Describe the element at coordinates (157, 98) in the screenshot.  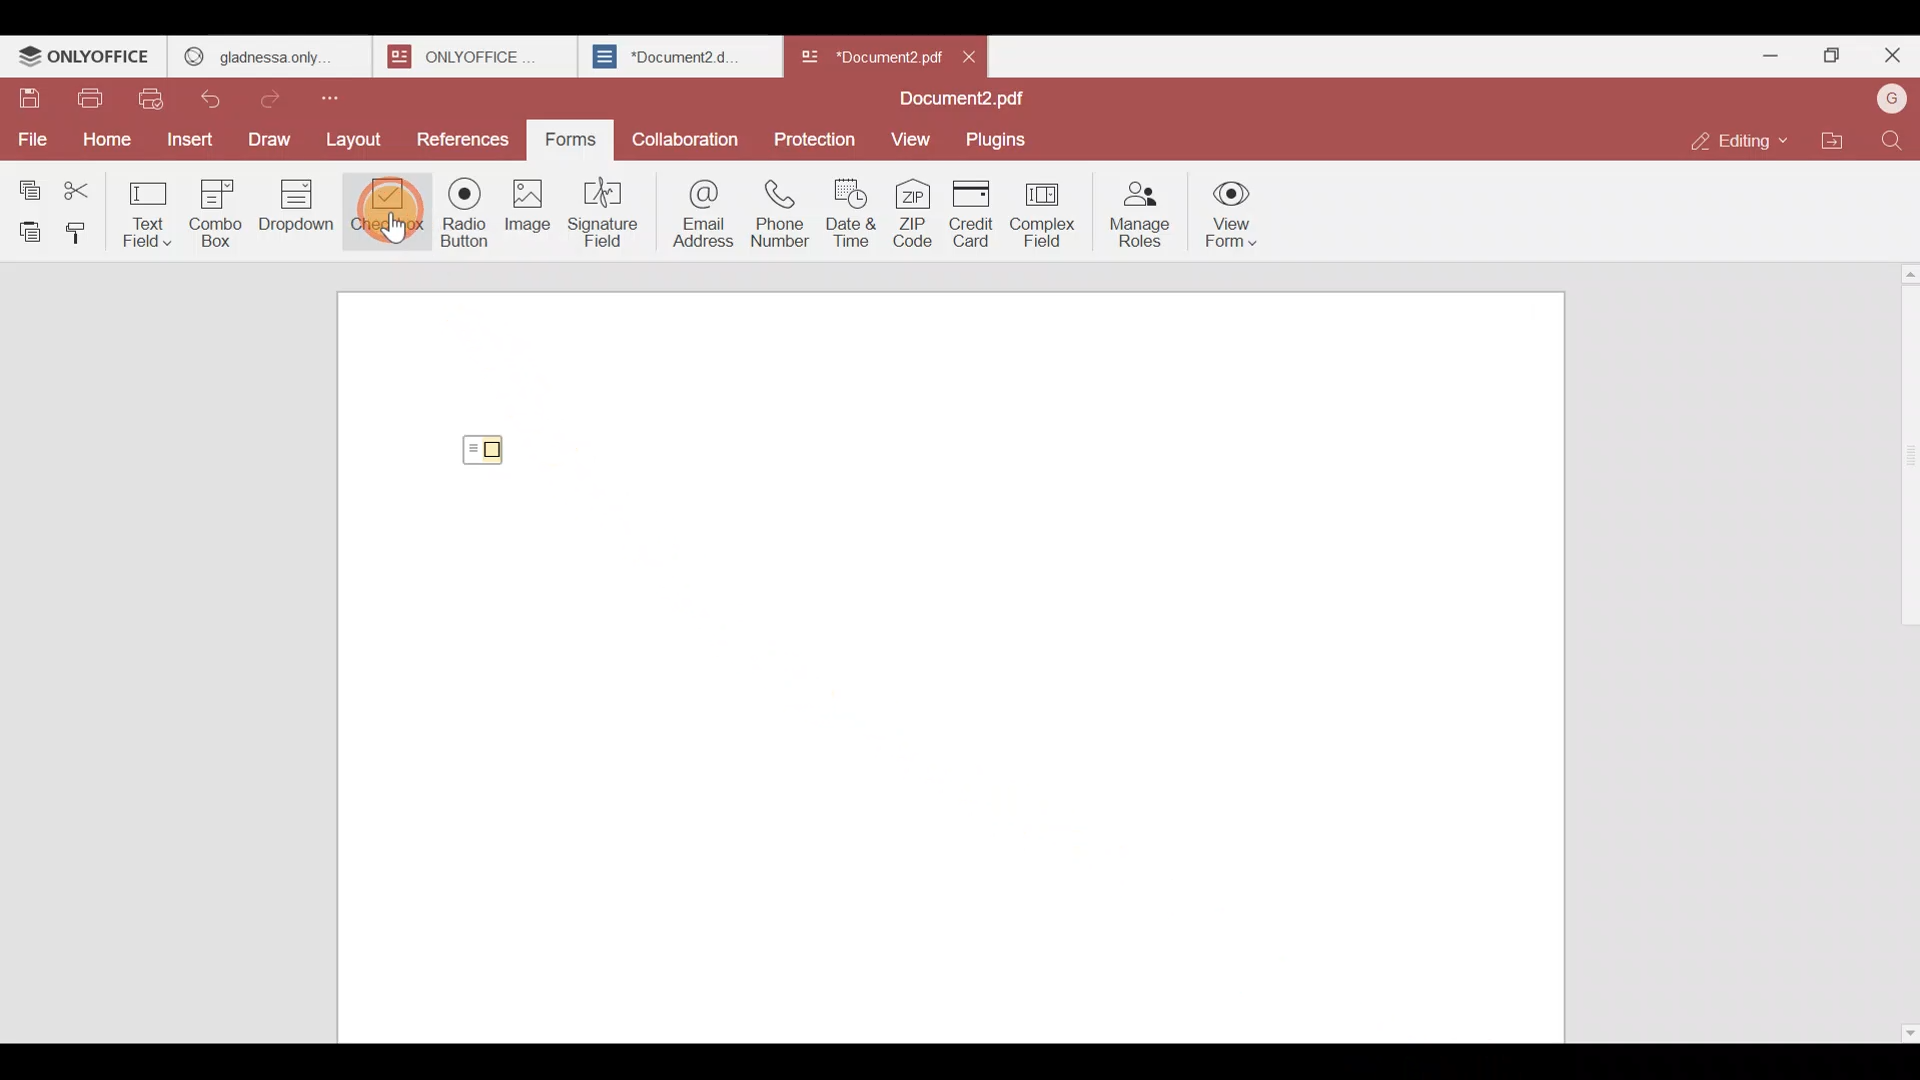
I see `Quick print` at that location.